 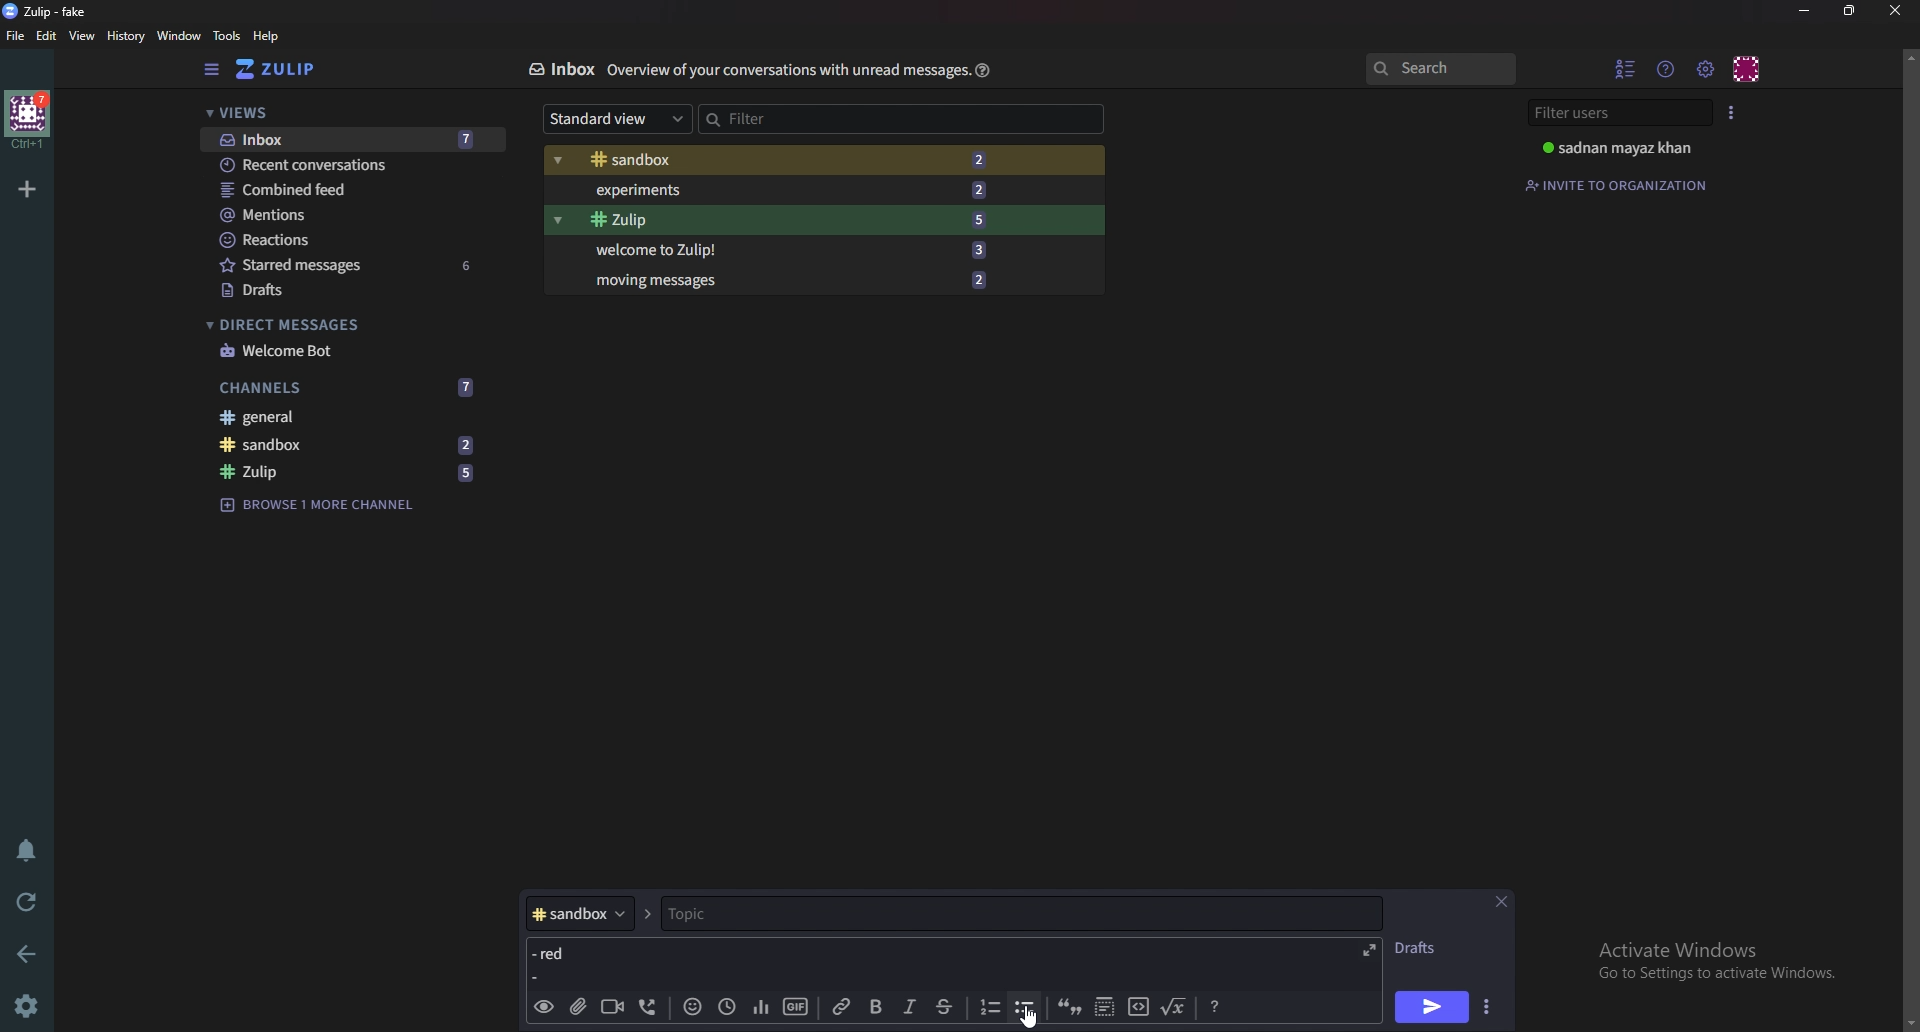 I want to click on Help menu, so click(x=1667, y=68).